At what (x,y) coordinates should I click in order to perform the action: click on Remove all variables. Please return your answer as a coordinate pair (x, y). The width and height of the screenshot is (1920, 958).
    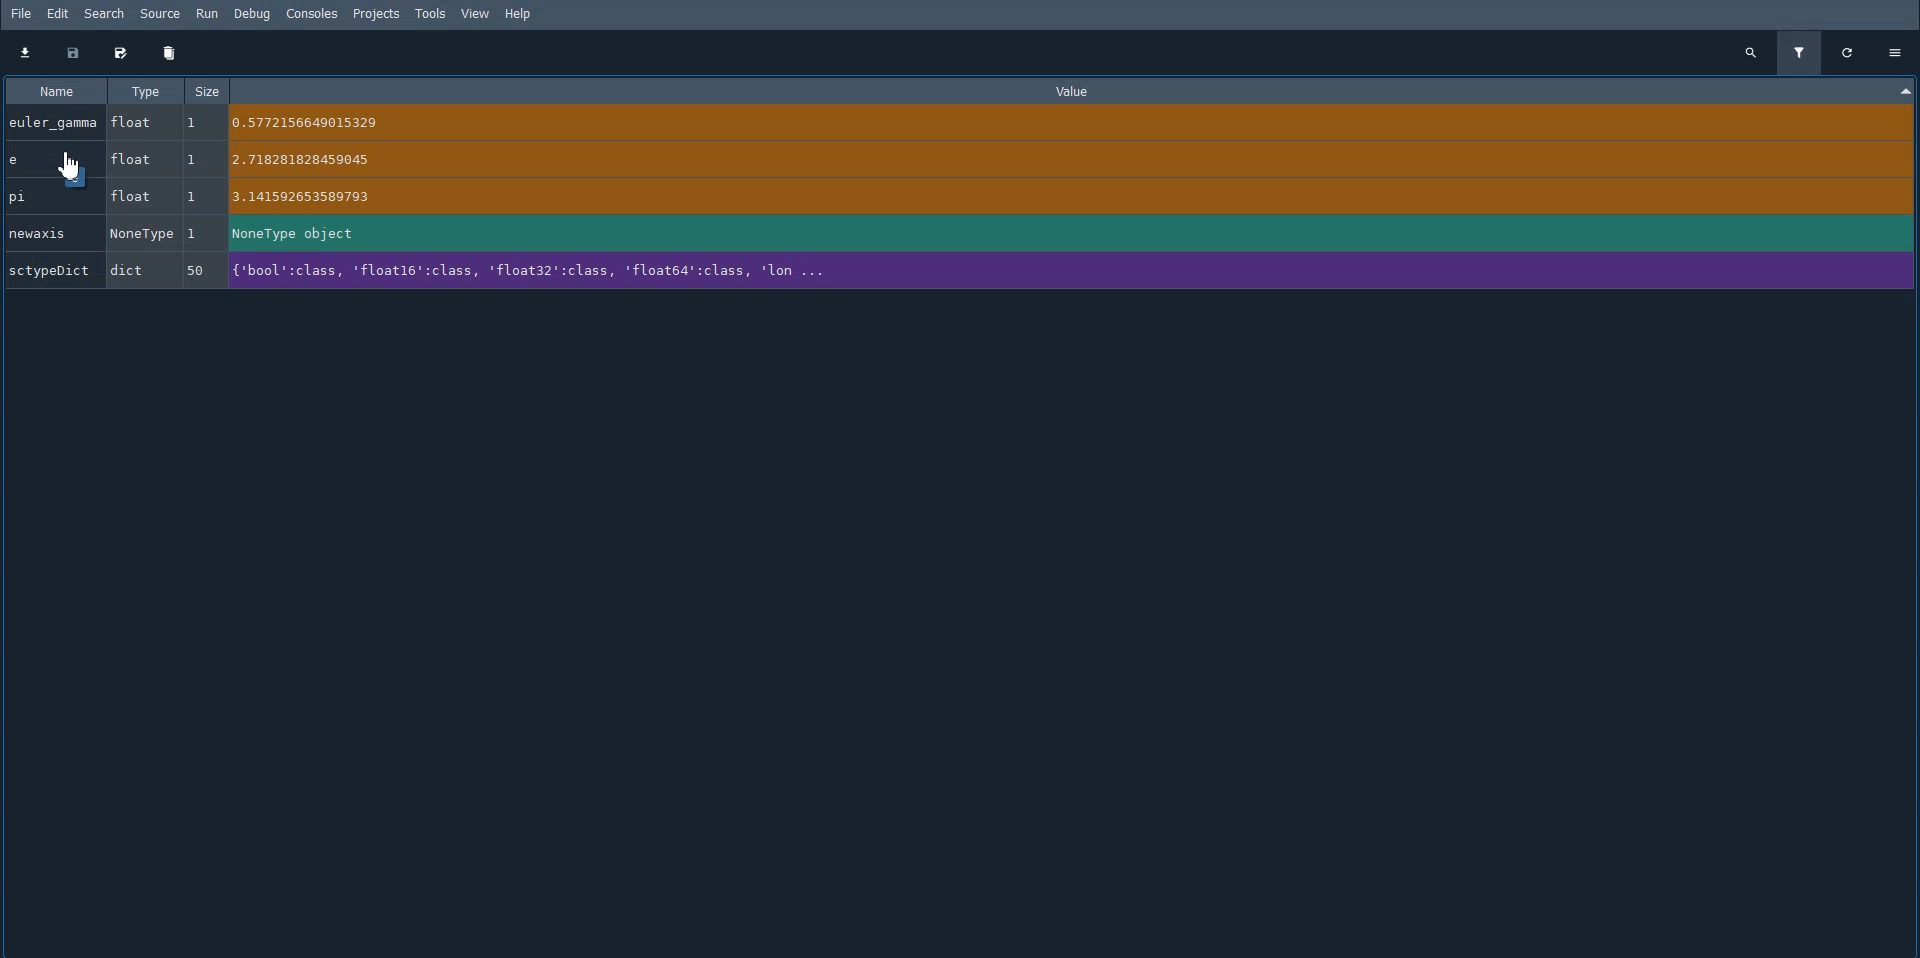
    Looking at the image, I should click on (170, 54).